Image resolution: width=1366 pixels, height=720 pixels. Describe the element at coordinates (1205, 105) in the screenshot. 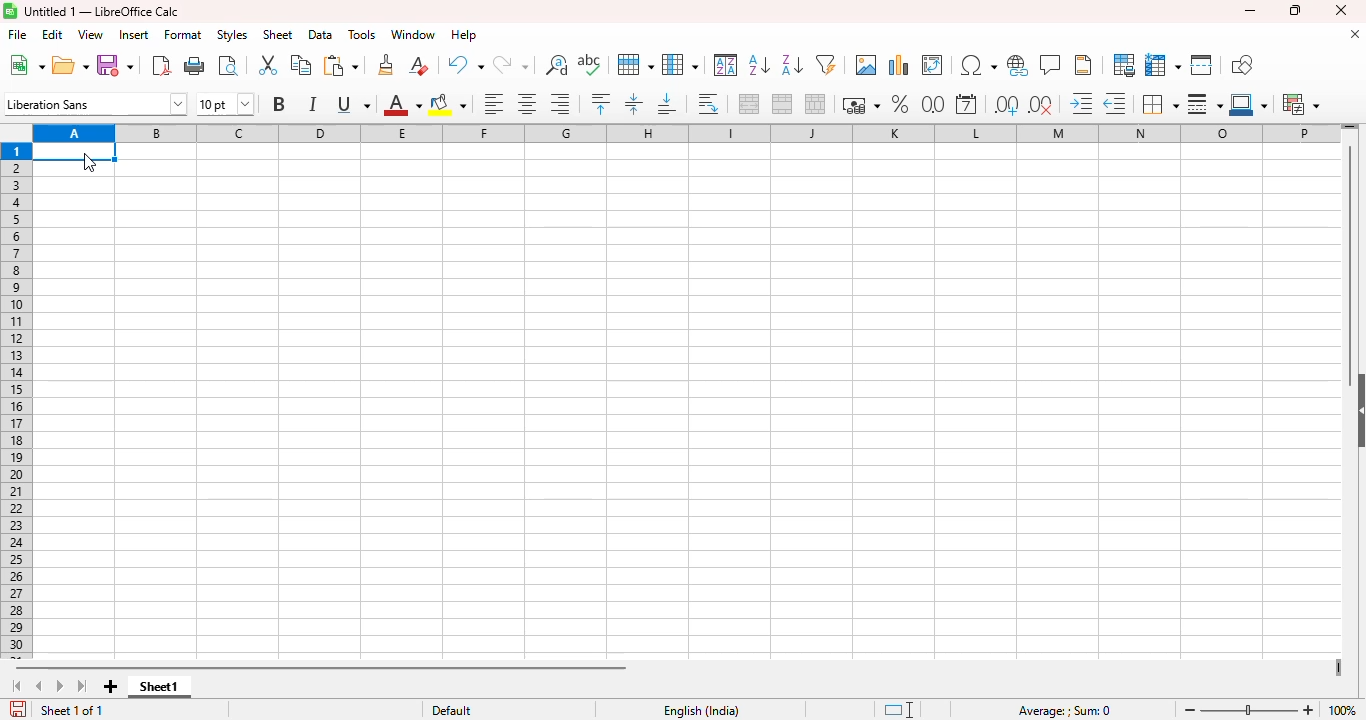

I see `border style` at that location.